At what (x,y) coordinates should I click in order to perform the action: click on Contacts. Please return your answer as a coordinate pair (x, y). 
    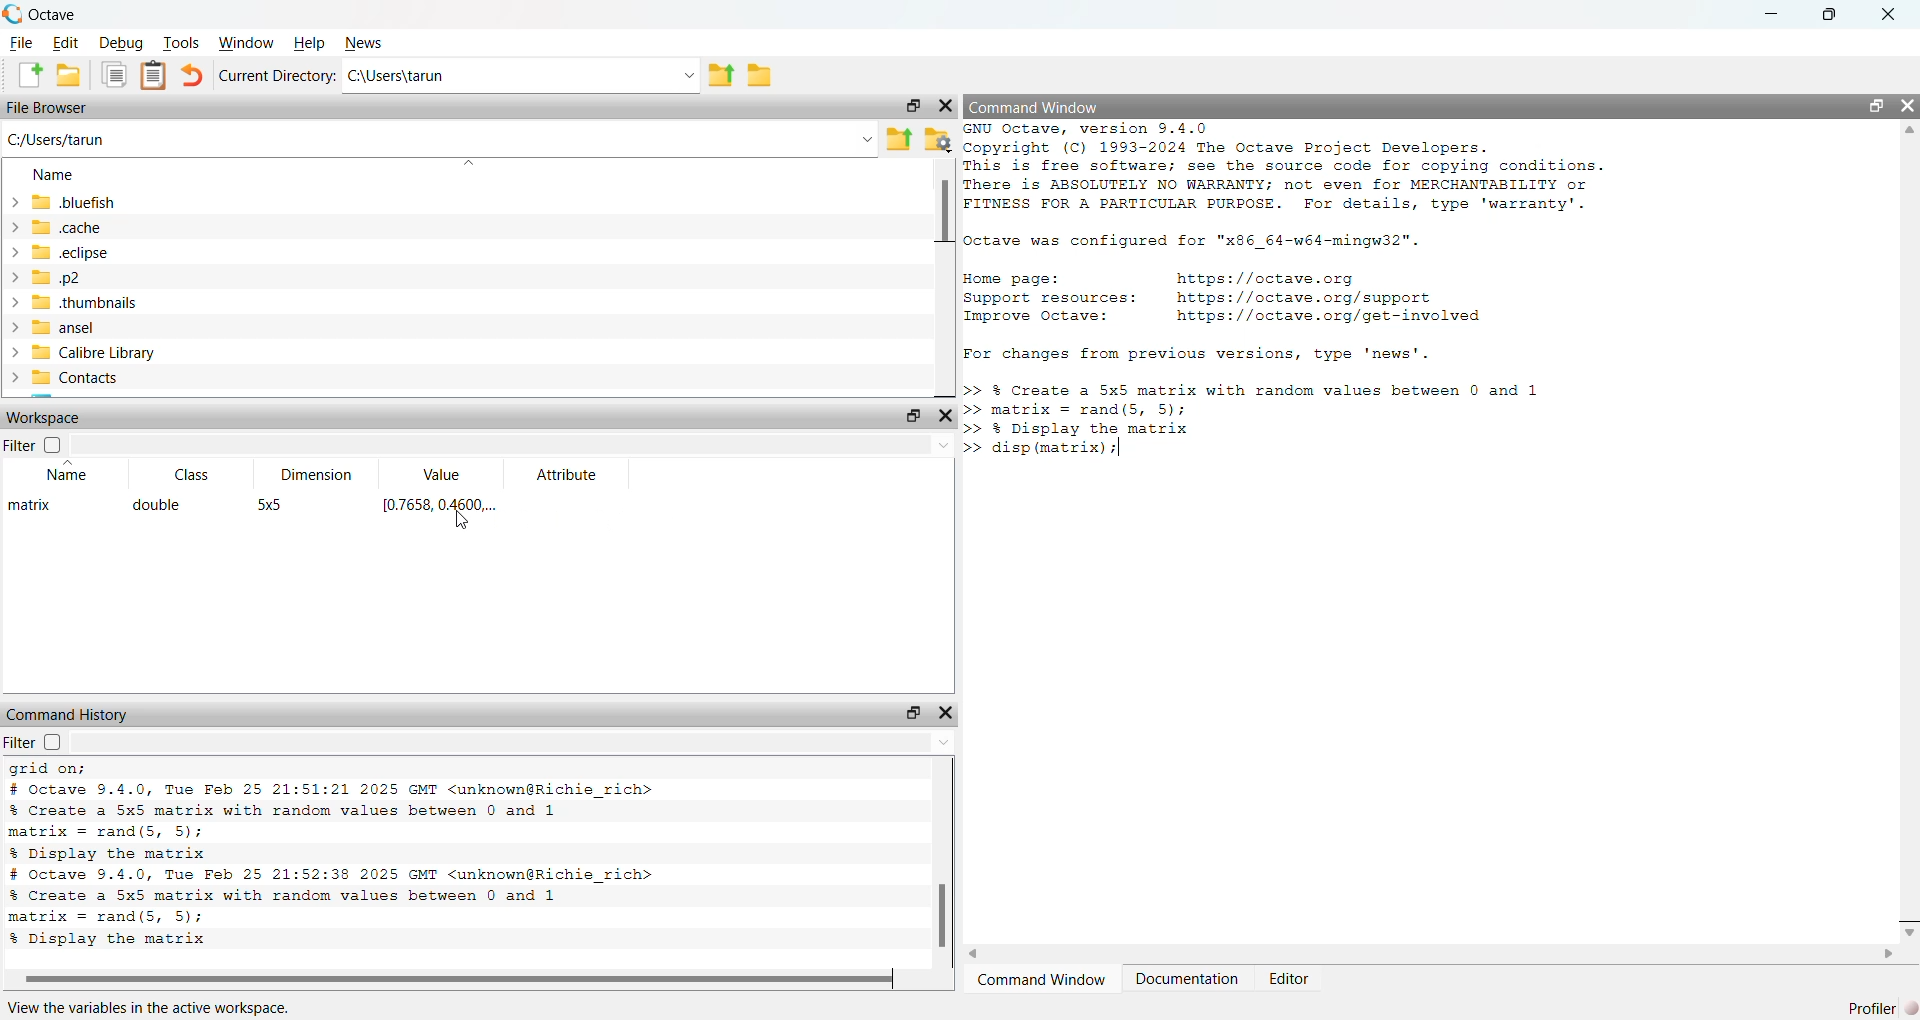
    Looking at the image, I should click on (94, 379).